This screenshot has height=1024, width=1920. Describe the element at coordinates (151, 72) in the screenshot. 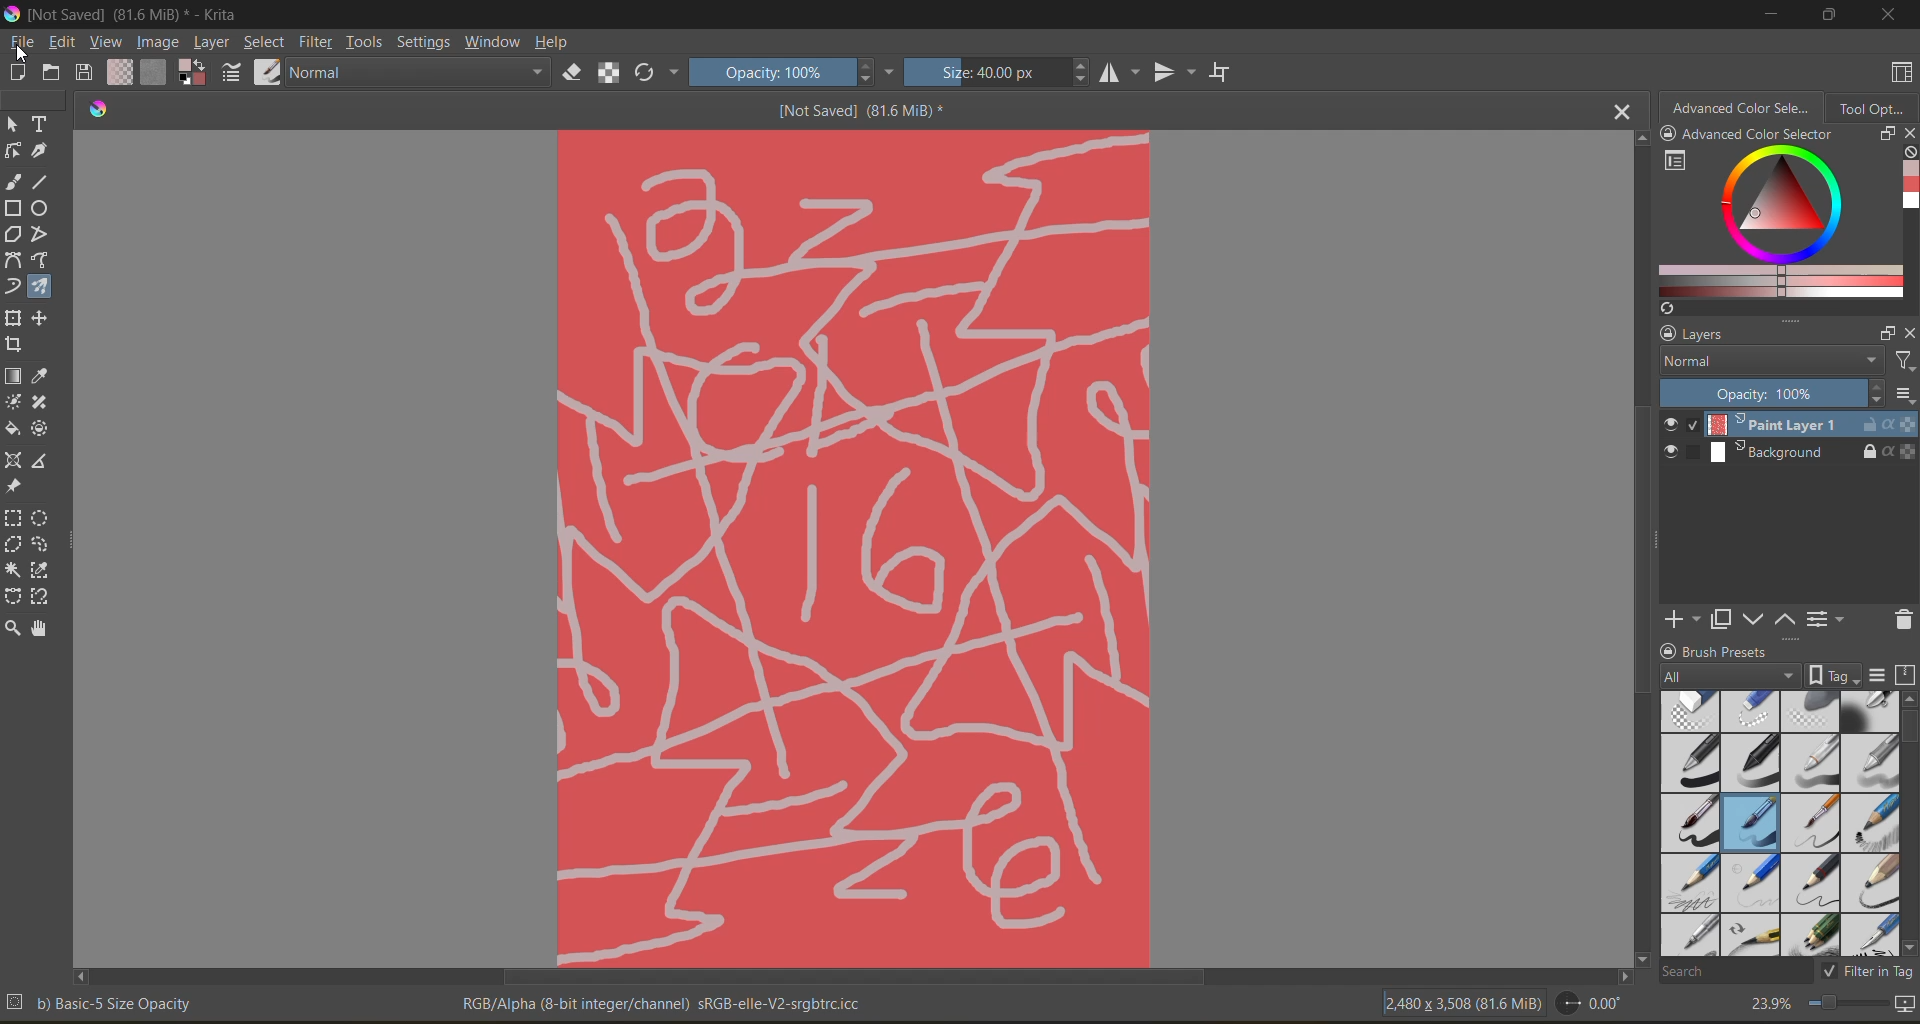

I see `fill patterns` at that location.